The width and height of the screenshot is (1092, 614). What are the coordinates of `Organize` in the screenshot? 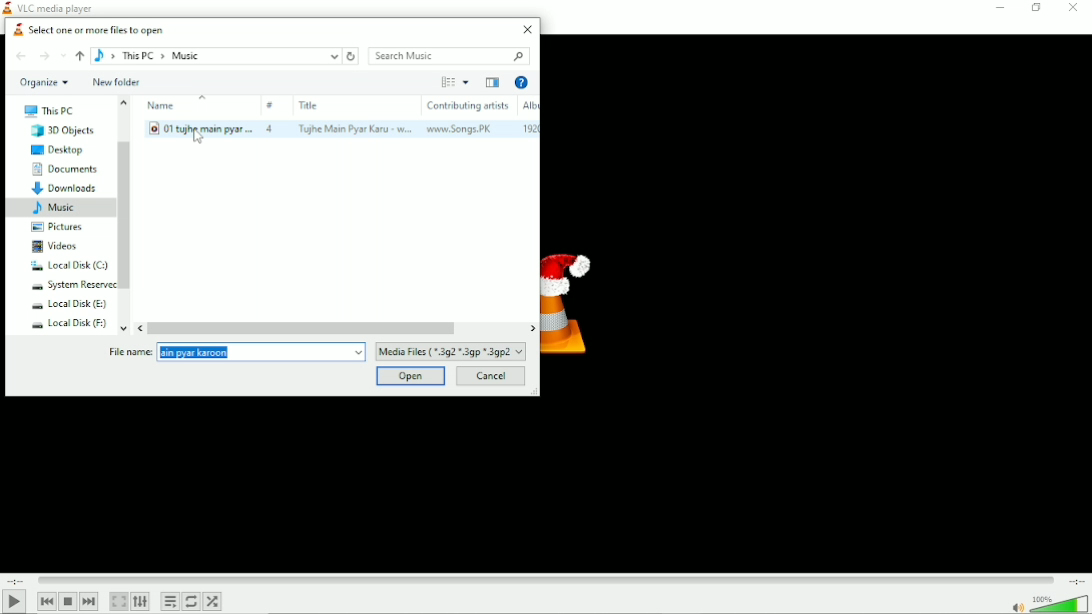 It's located at (42, 84).